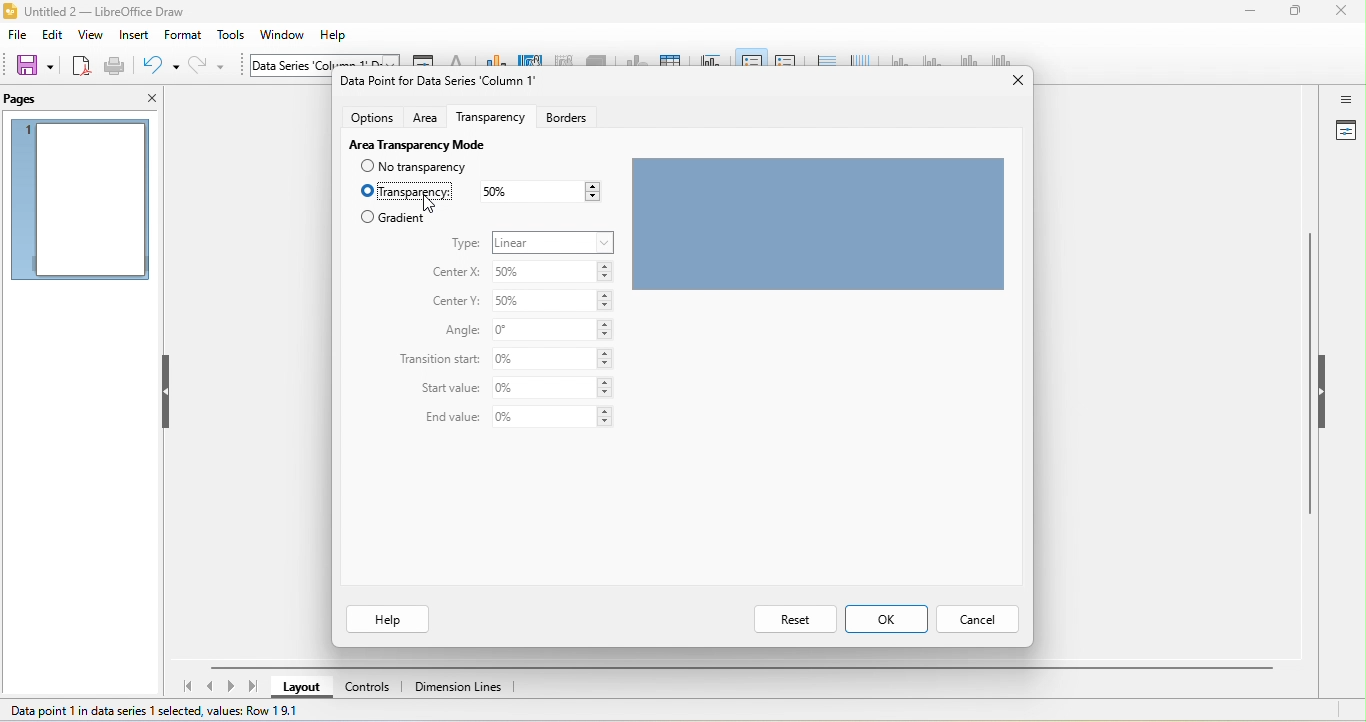 This screenshot has height=722, width=1366. What do you see at coordinates (423, 59) in the screenshot?
I see `format selection` at bounding box center [423, 59].